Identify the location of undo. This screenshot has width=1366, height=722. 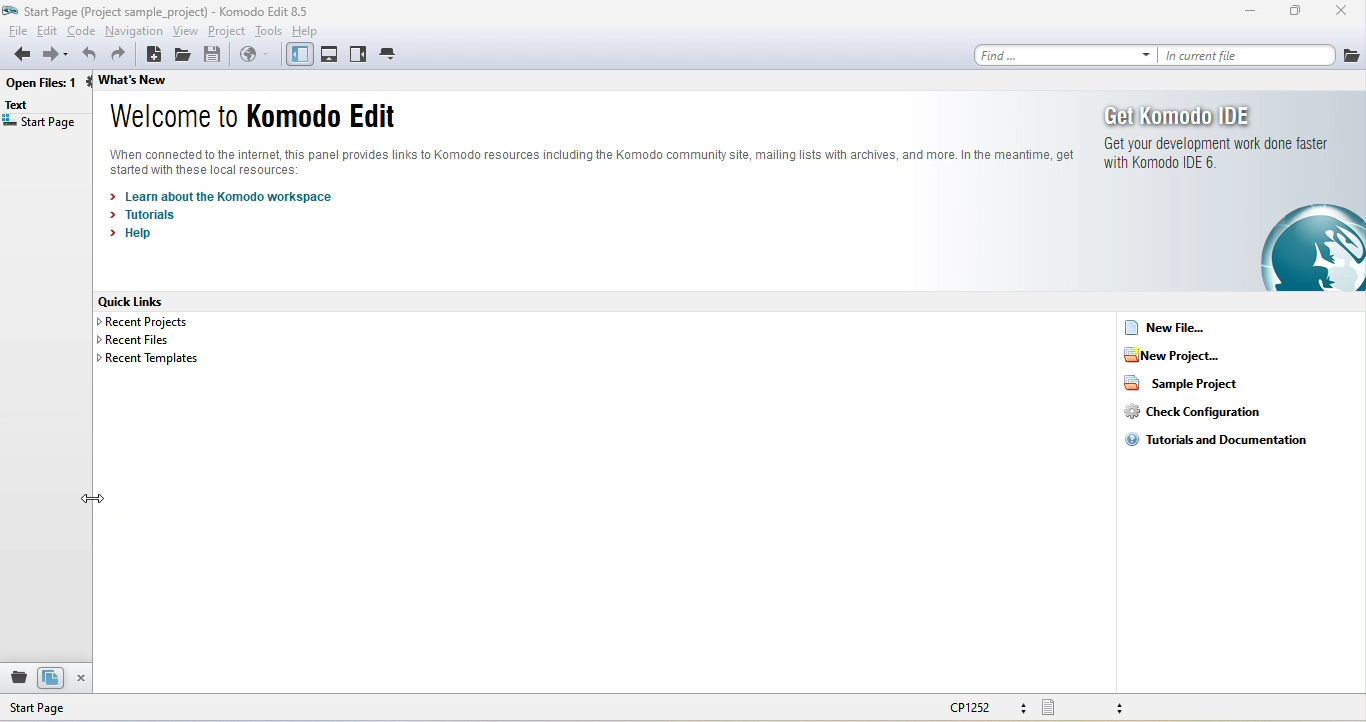
(87, 55).